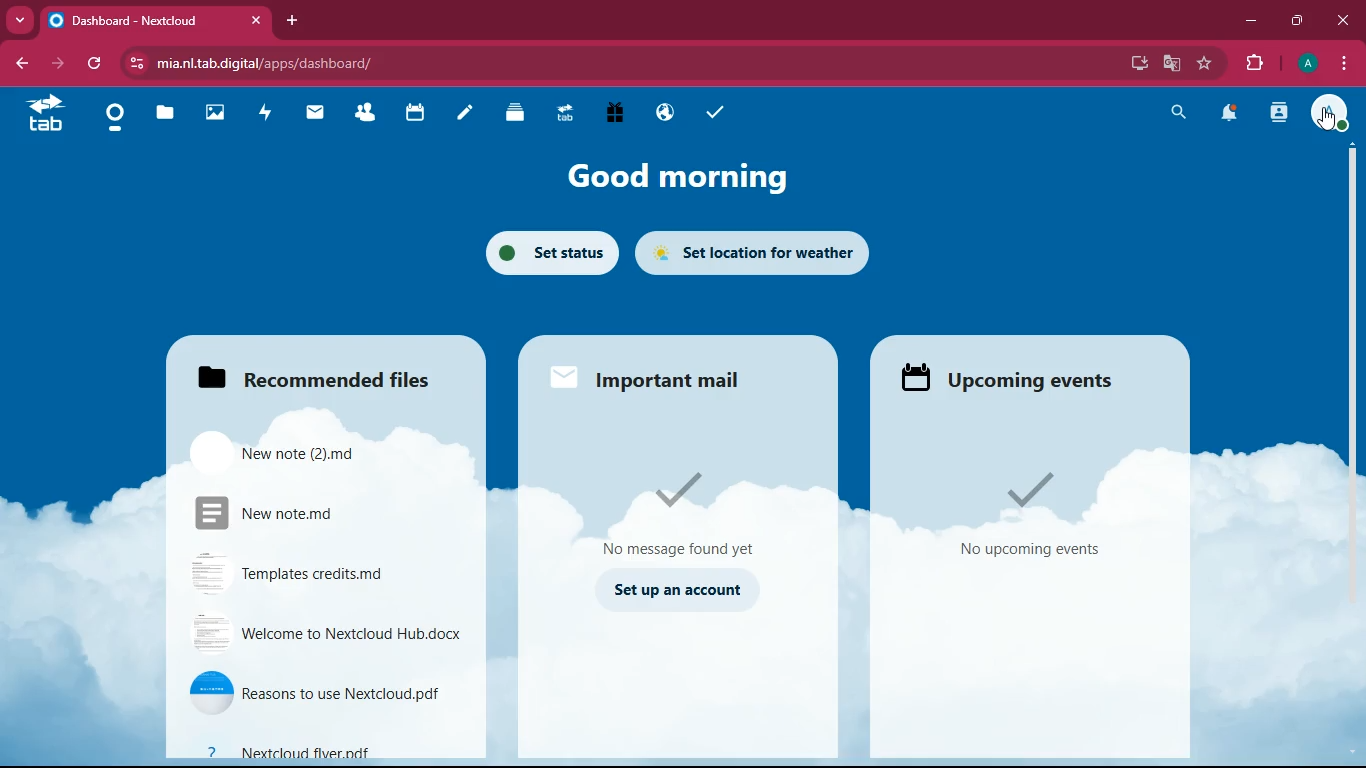 This screenshot has width=1366, height=768. What do you see at coordinates (1259, 63) in the screenshot?
I see `extension` at bounding box center [1259, 63].